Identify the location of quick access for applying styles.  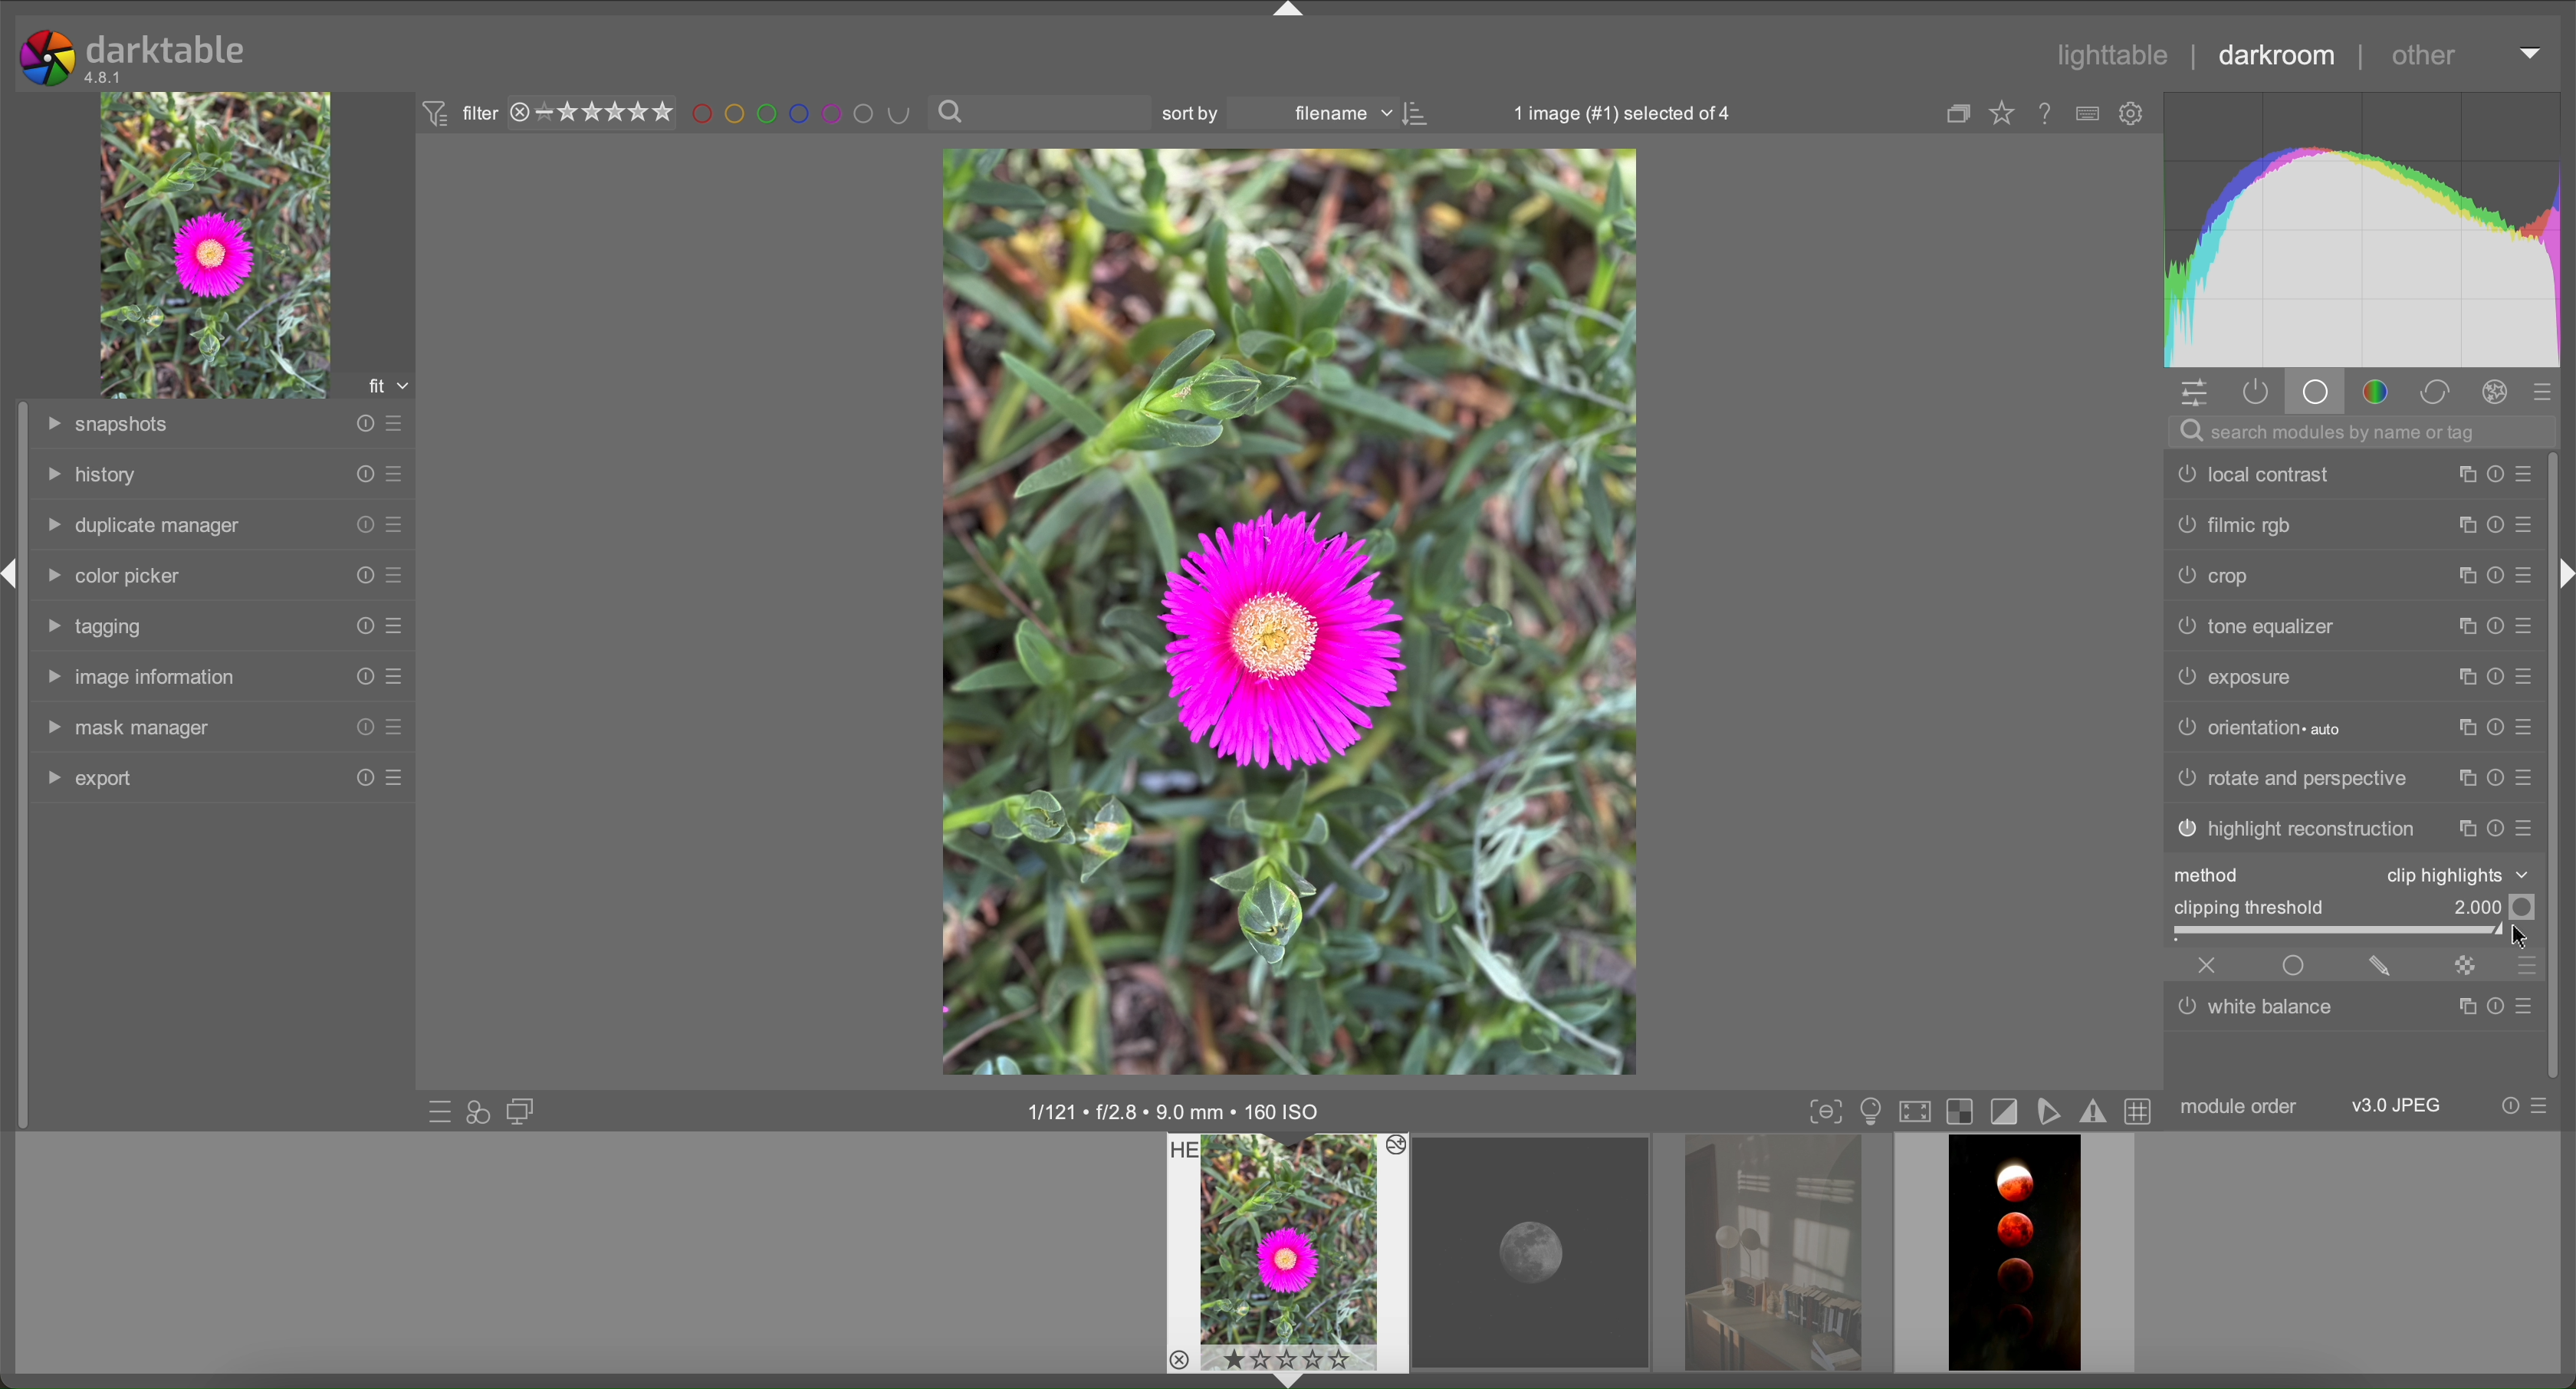
(480, 1111).